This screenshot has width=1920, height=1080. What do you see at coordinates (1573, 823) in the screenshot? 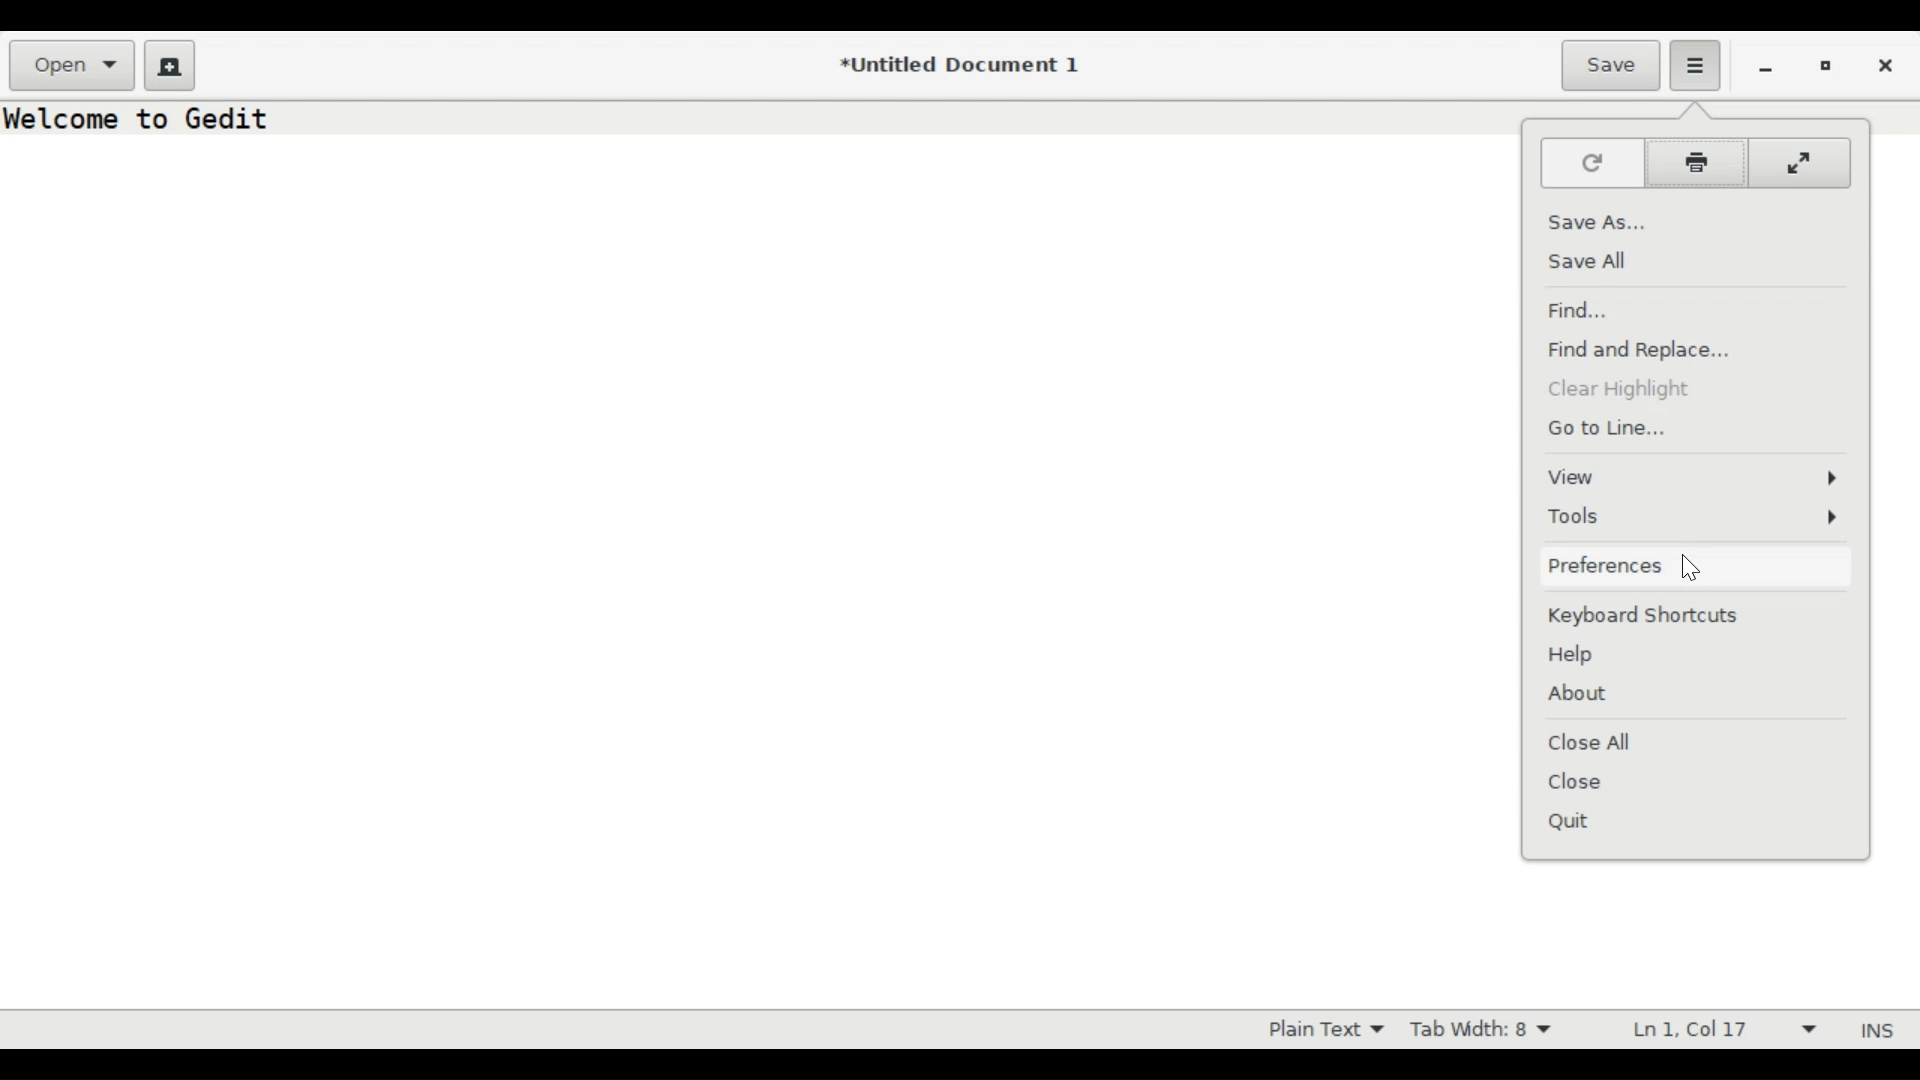
I see `Quit` at bounding box center [1573, 823].